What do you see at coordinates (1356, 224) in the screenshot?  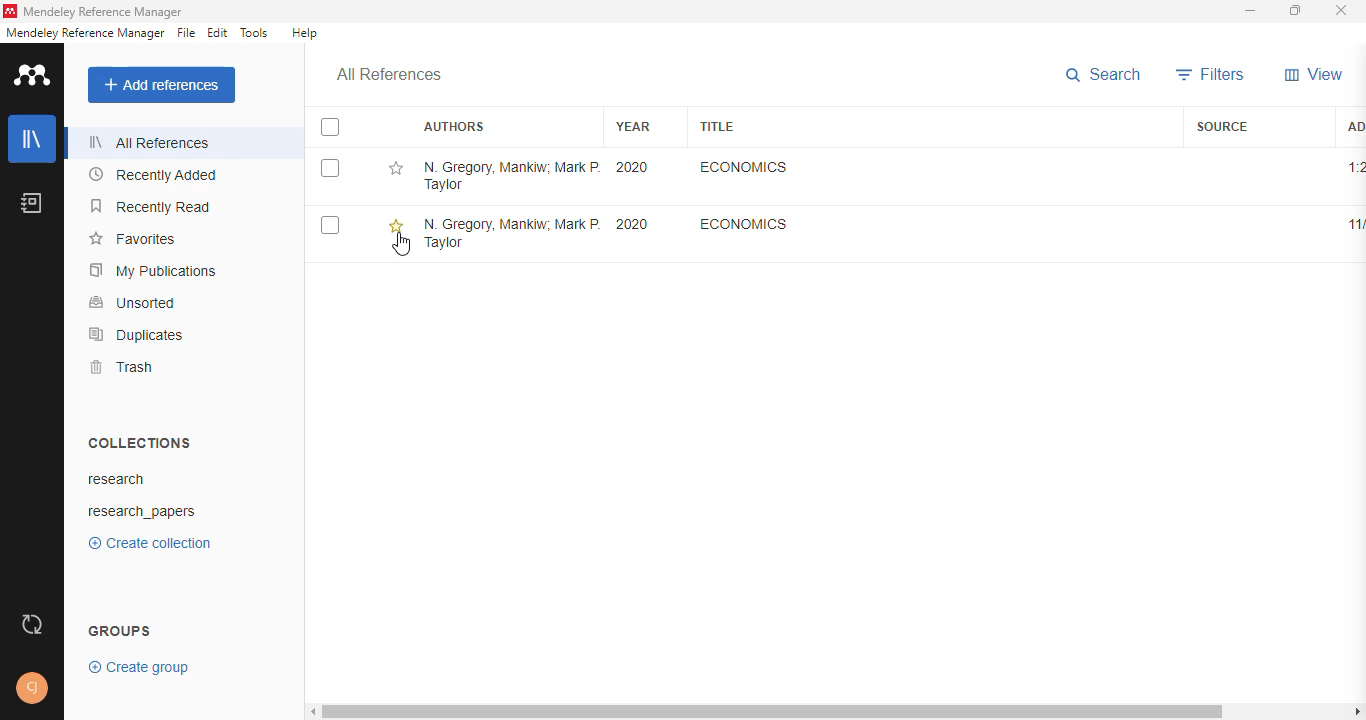 I see `11/` at bounding box center [1356, 224].